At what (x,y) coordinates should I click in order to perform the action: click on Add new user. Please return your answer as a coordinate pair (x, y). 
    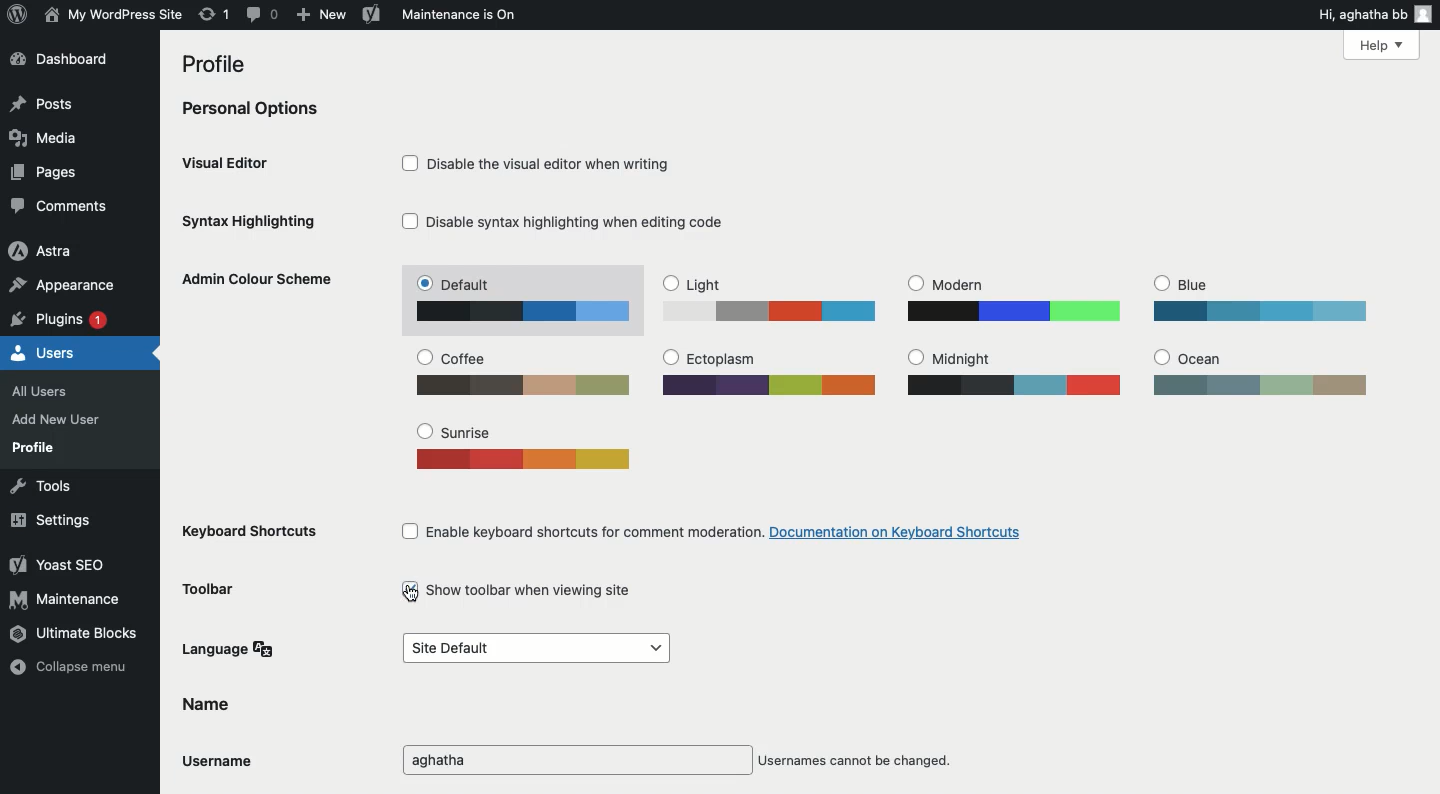
    Looking at the image, I should click on (61, 420).